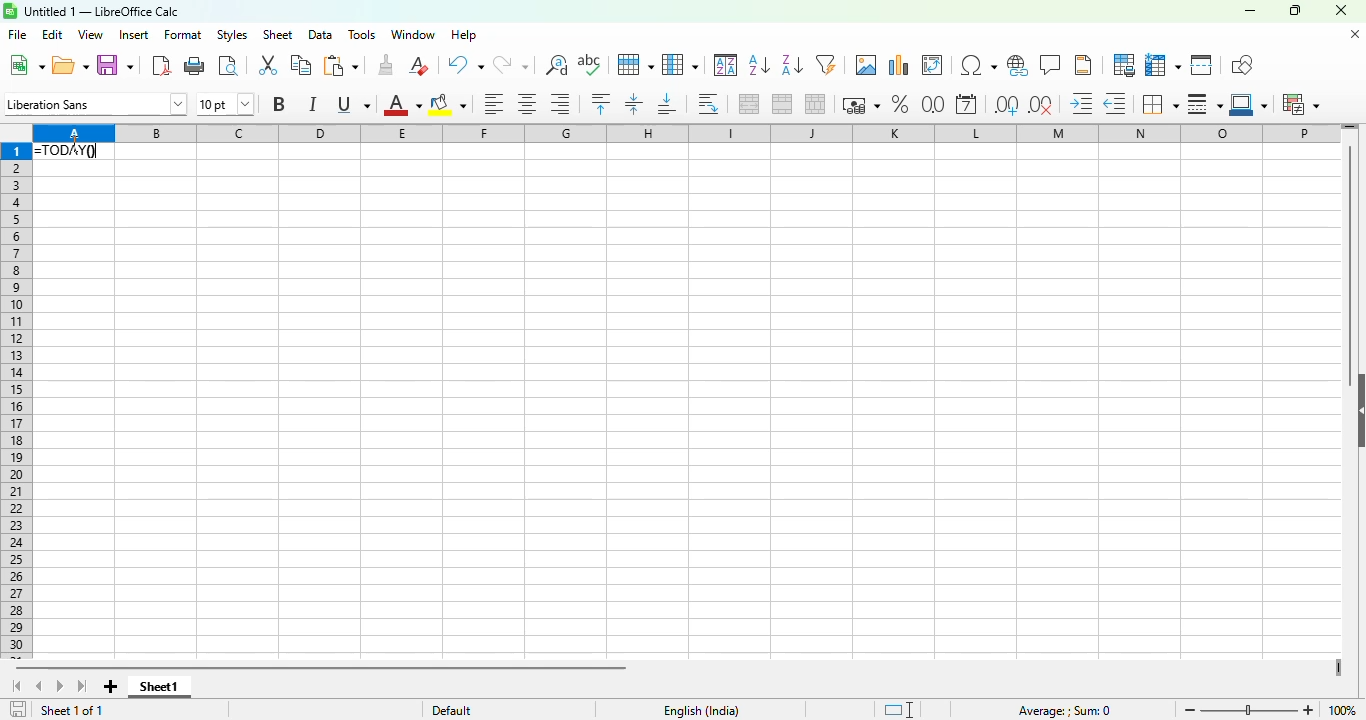 The image size is (1366, 720). Describe the element at coordinates (1251, 712) in the screenshot. I see `zoom slider` at that location.